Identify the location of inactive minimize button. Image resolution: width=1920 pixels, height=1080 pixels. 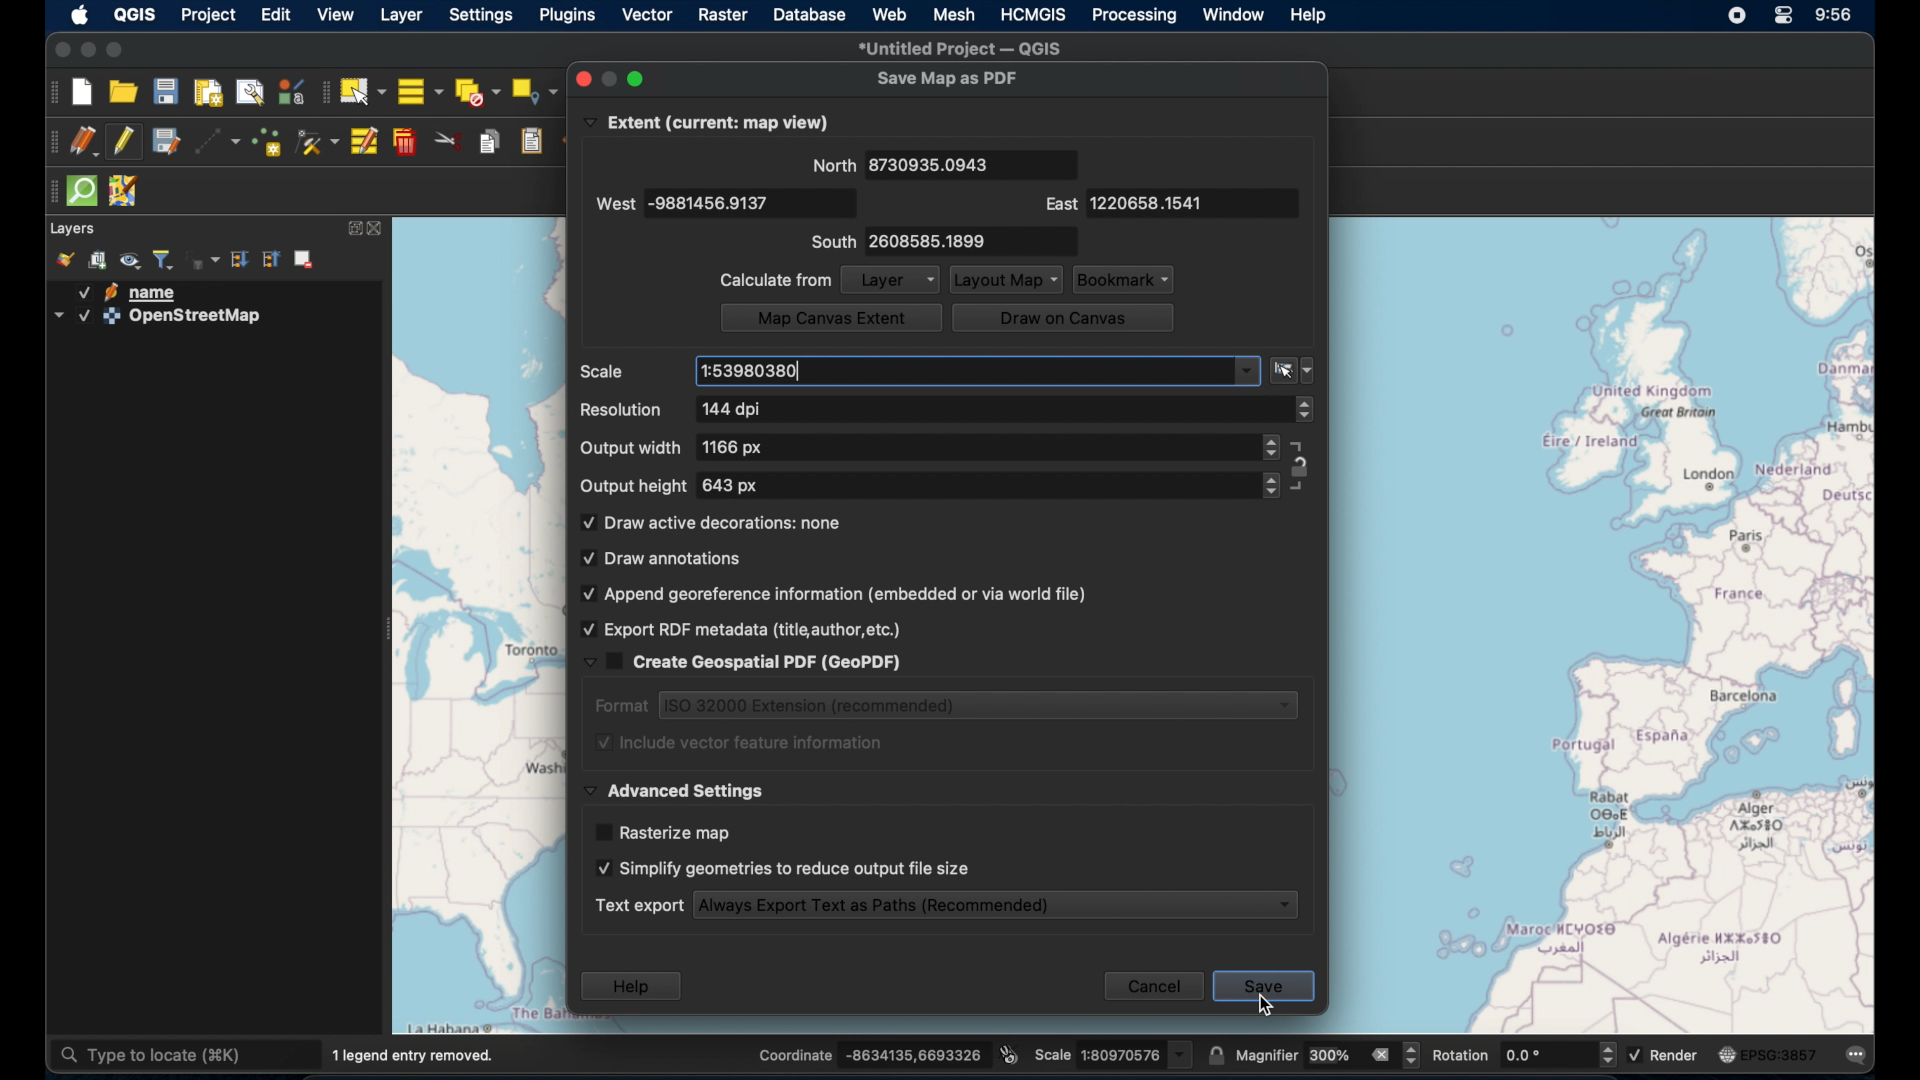
(609, 81).